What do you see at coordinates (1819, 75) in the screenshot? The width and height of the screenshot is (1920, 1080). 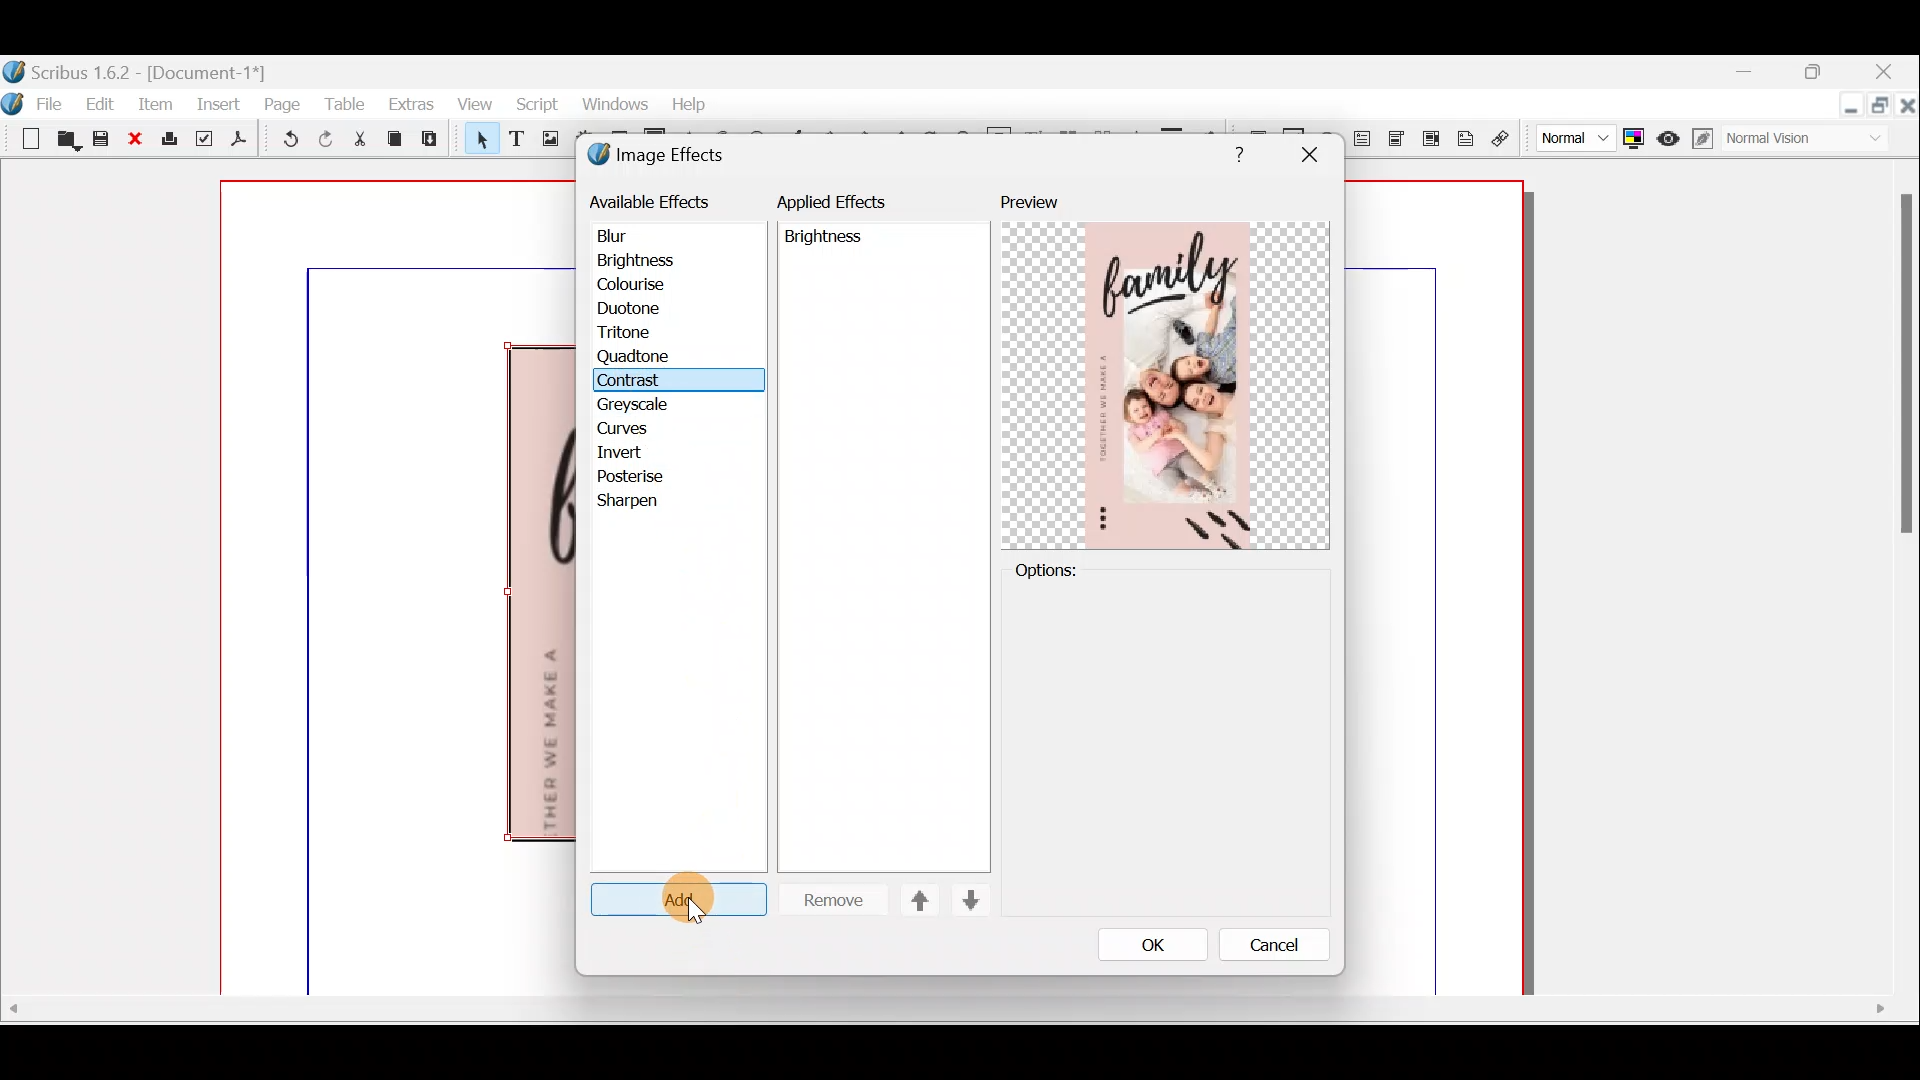 I see `maximise` at bounding box center [1819, 75].